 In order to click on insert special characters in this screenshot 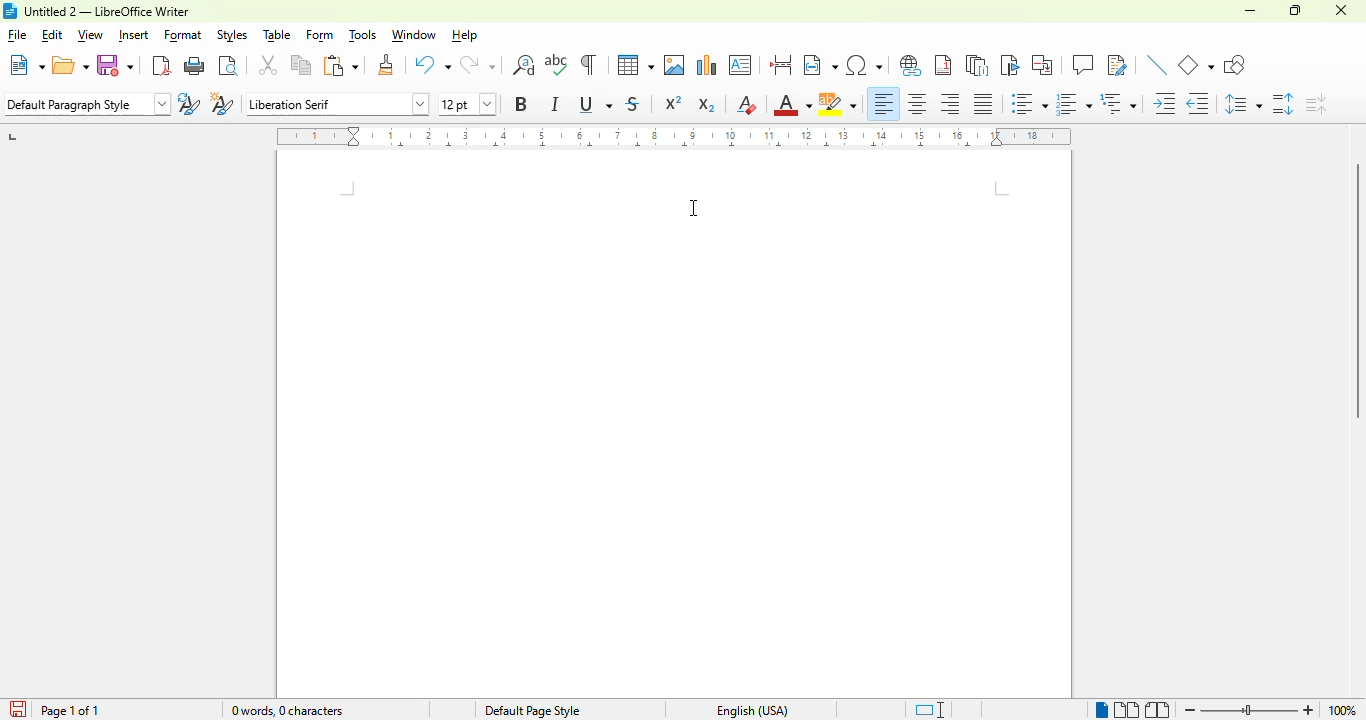, I will do `click(865, 65)`.